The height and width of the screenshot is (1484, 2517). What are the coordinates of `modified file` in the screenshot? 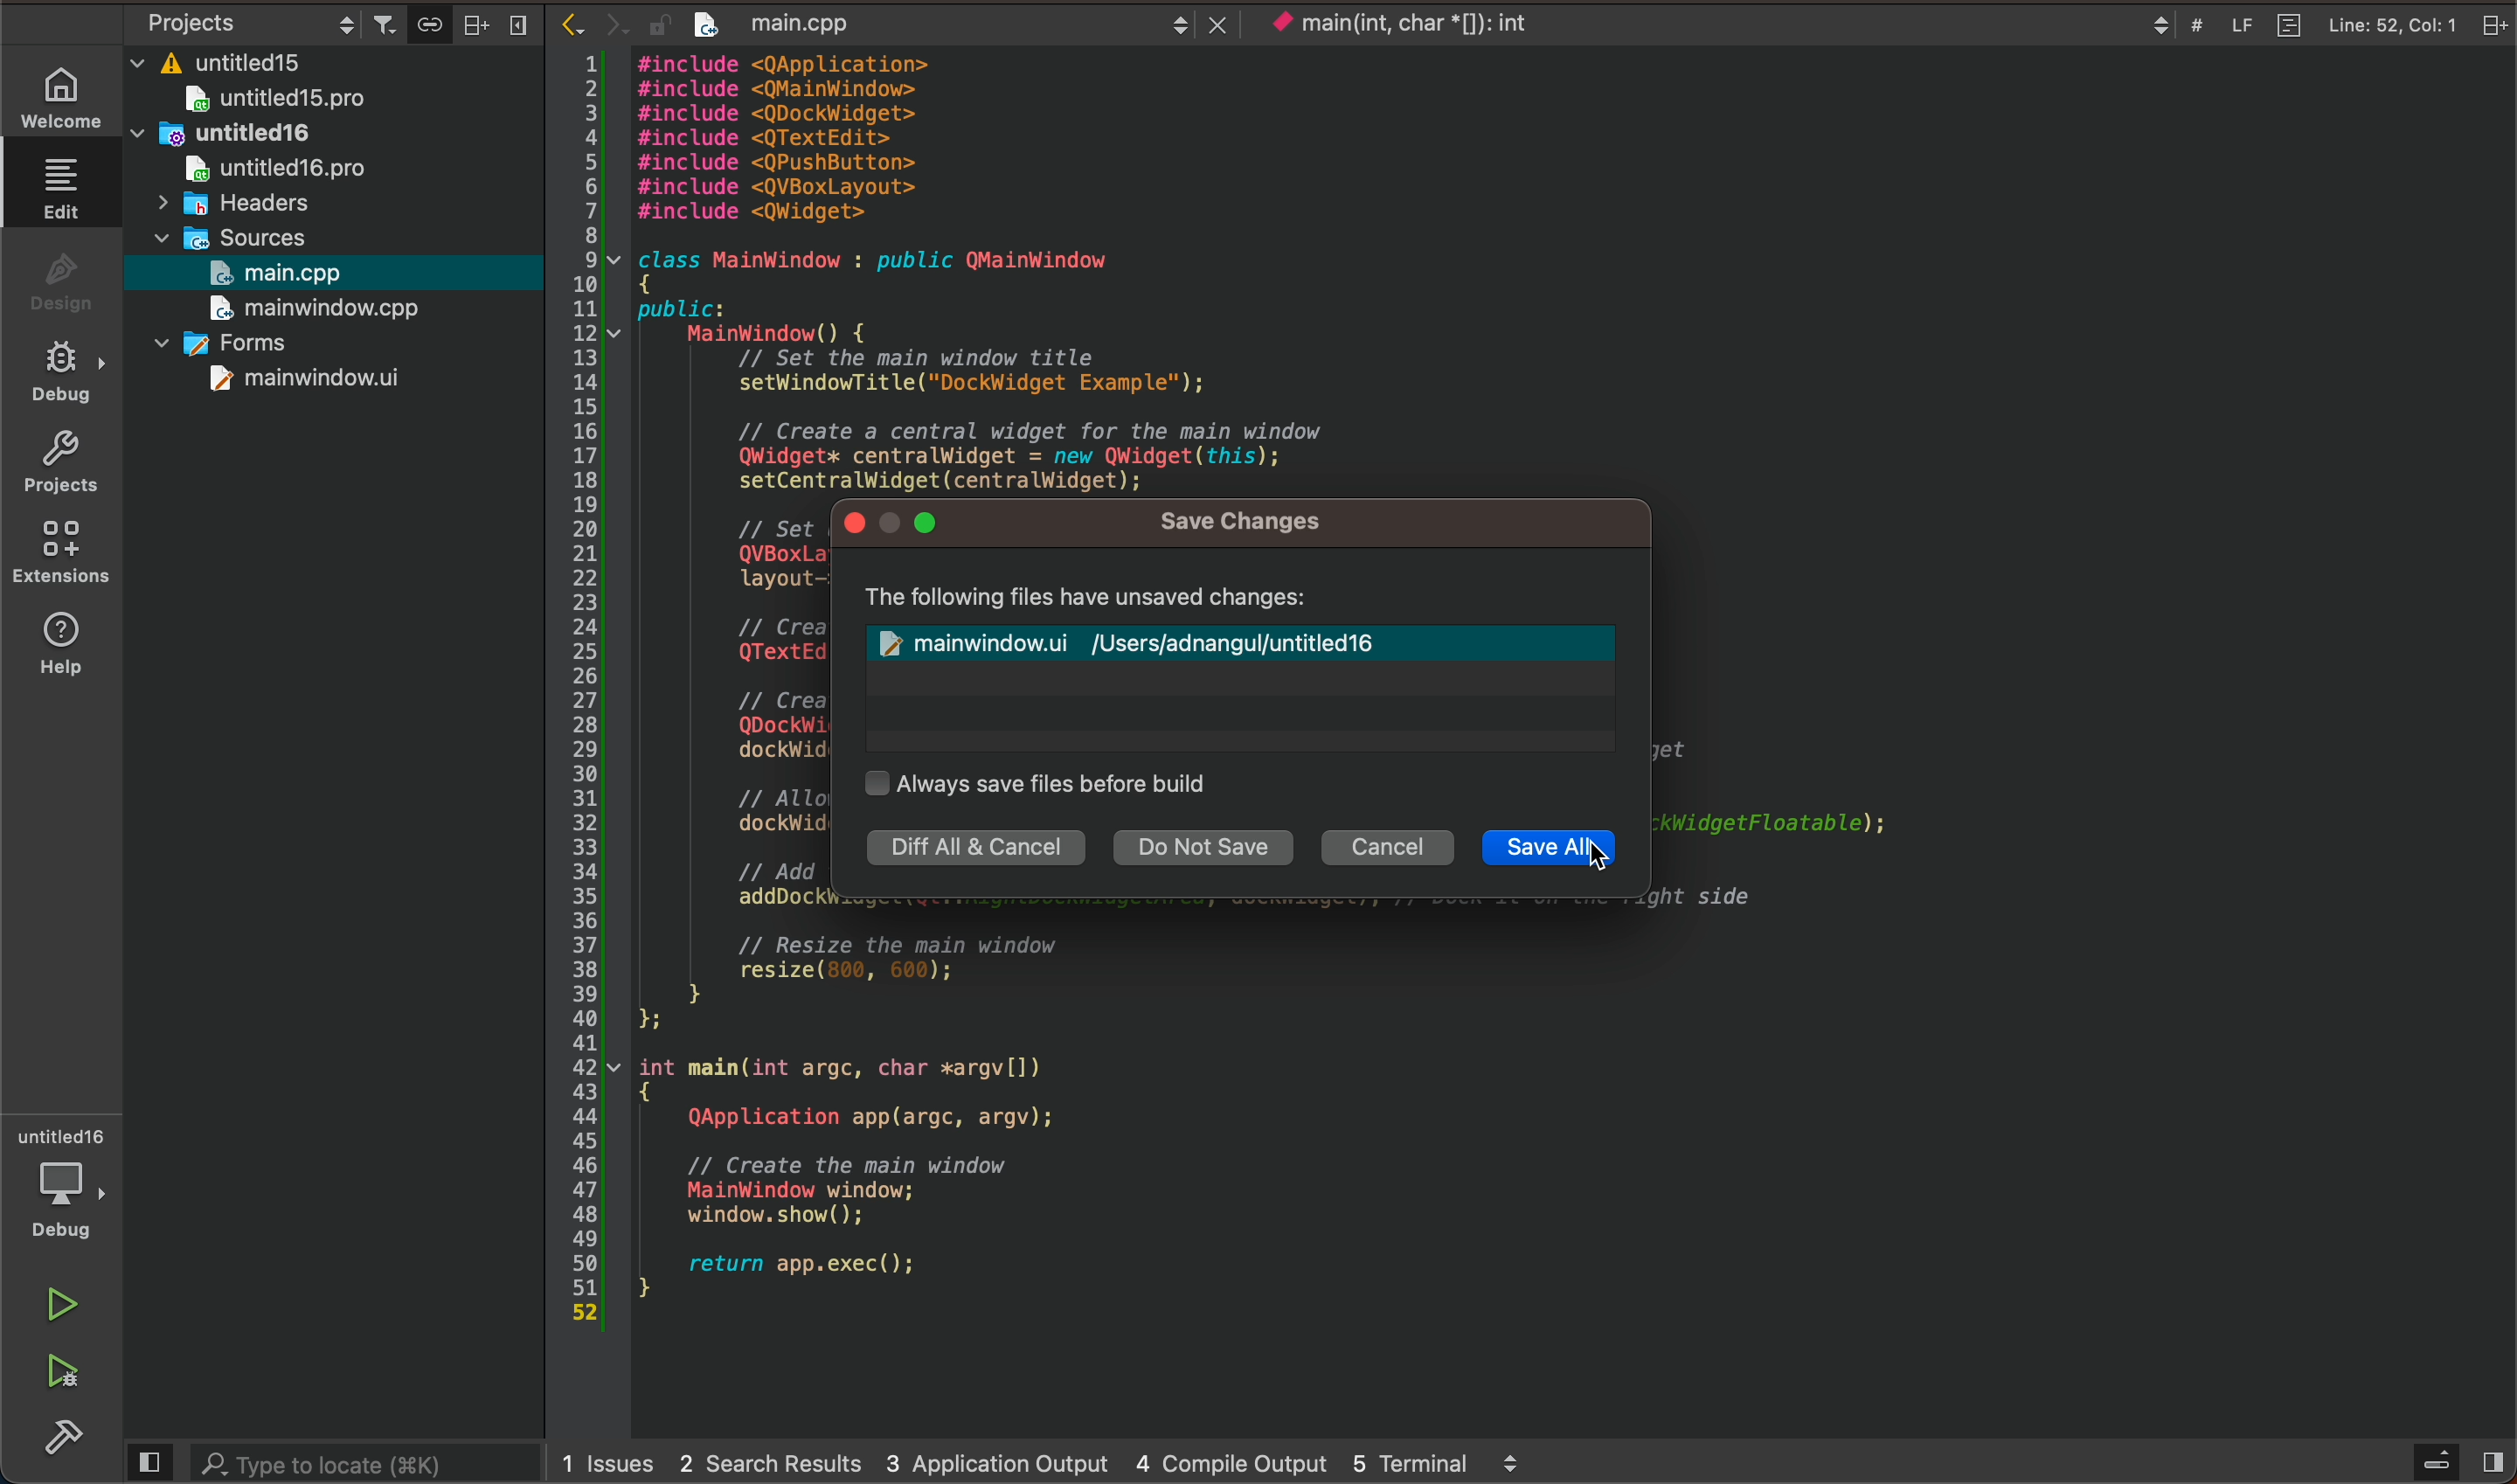 It's located at (1244, 666).